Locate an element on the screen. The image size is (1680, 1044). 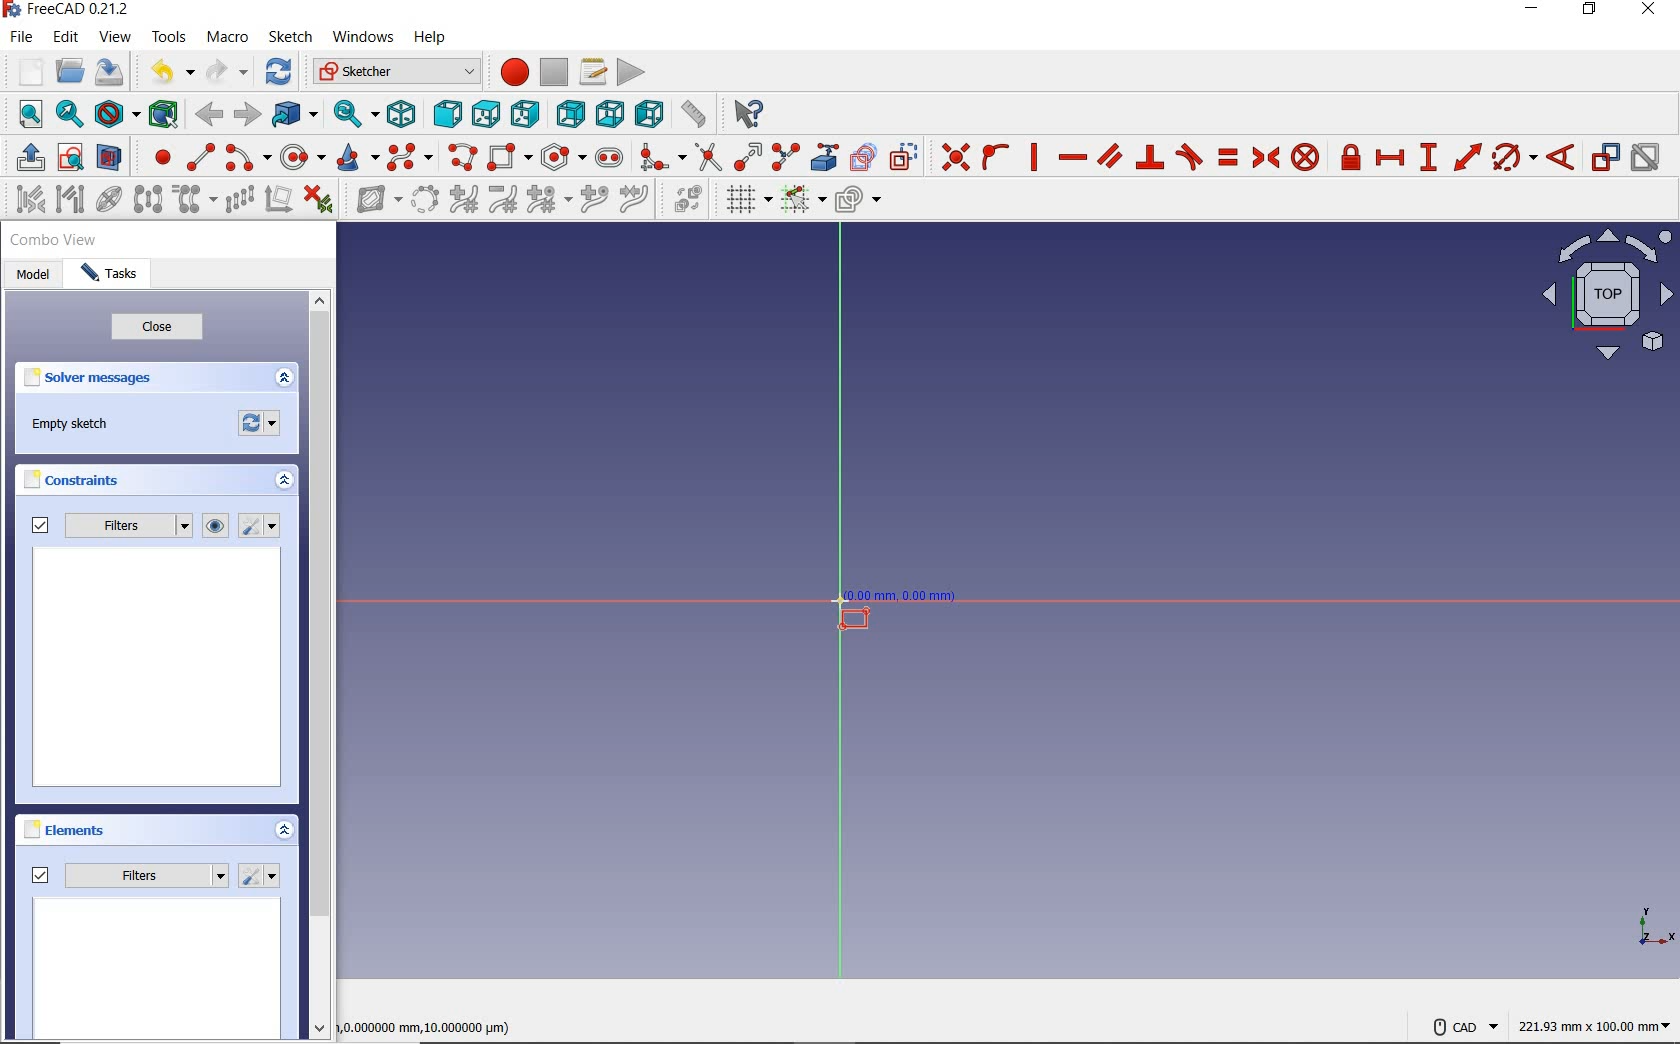
increase B-Spline degree is located at coordinates (591, 201).